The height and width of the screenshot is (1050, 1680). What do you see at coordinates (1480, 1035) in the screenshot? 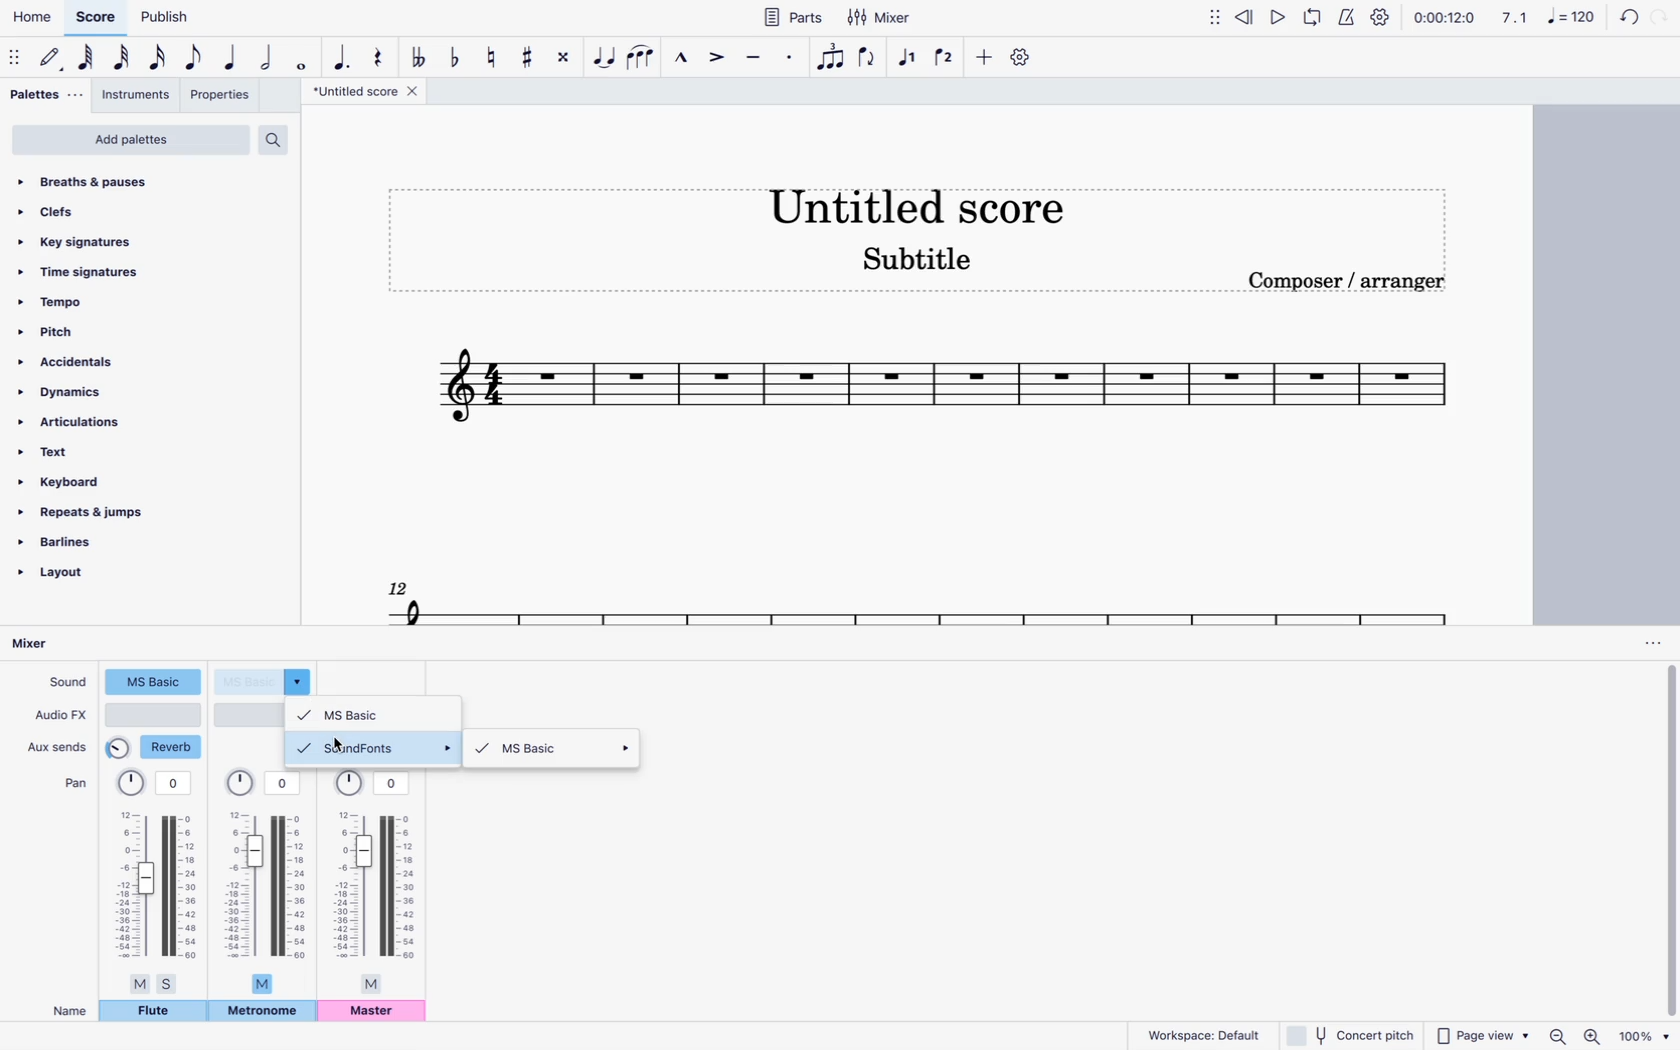
I see `page view` at bounding box center [1480, 1035].